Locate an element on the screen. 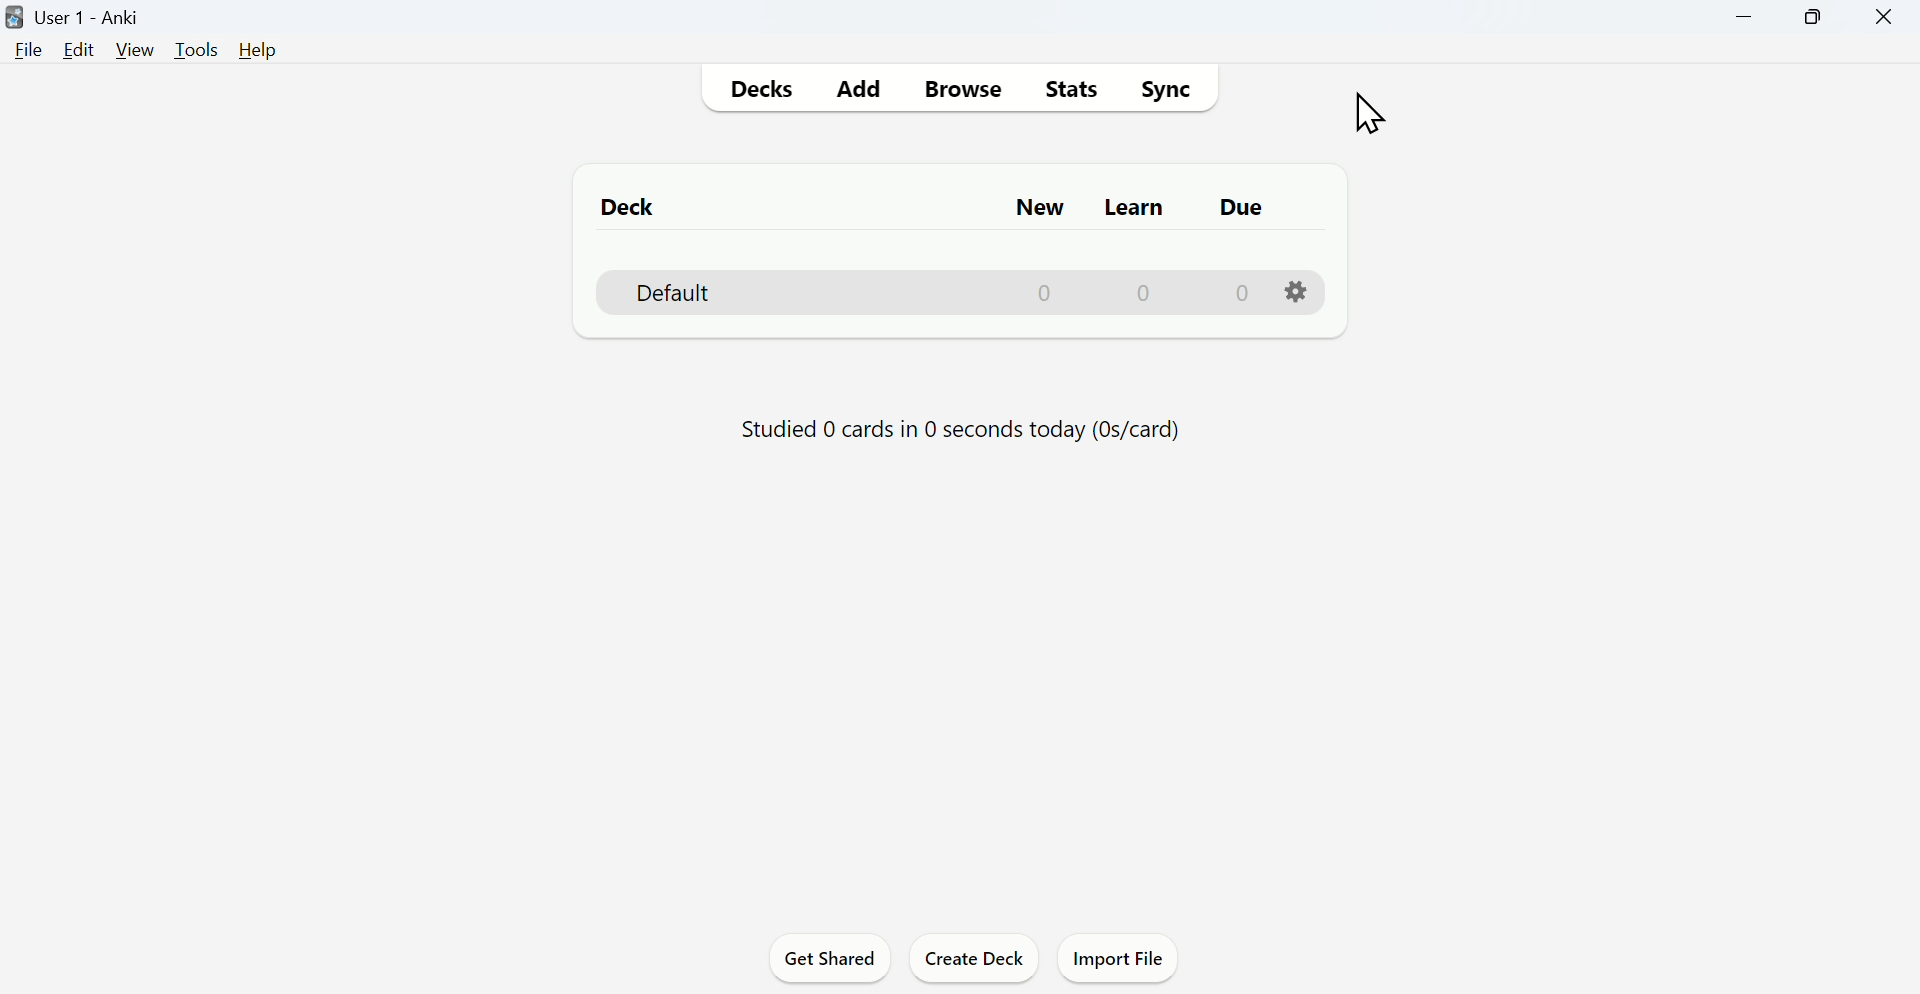 The height and width of the screenshot is (994, 1920). New is located at coordinates (1037, 208).